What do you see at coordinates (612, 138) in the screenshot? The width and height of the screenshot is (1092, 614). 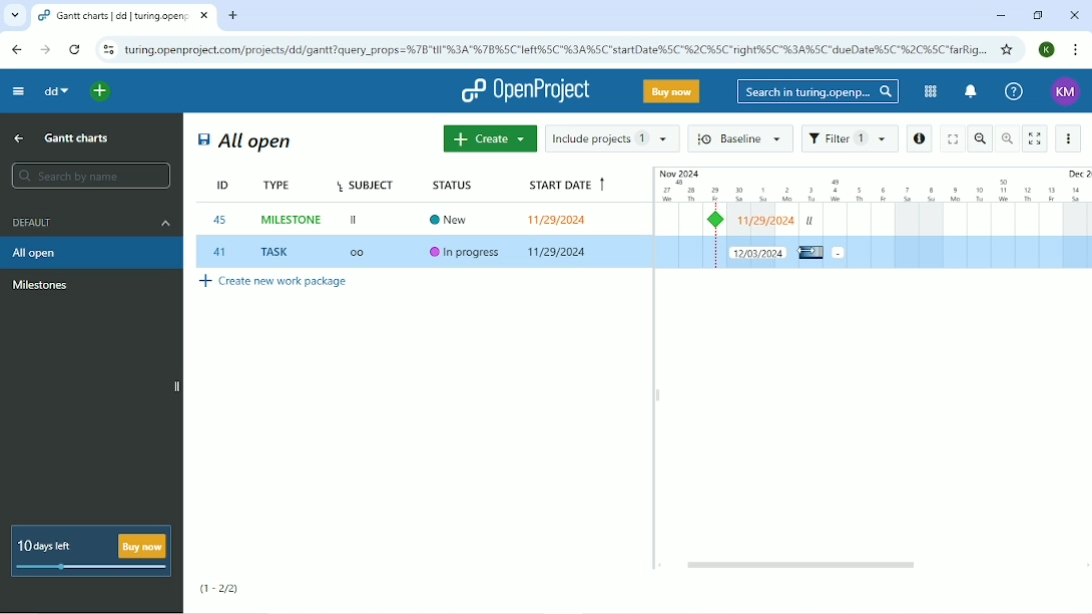 I see `Include projects` at bounding box center [612, 138].